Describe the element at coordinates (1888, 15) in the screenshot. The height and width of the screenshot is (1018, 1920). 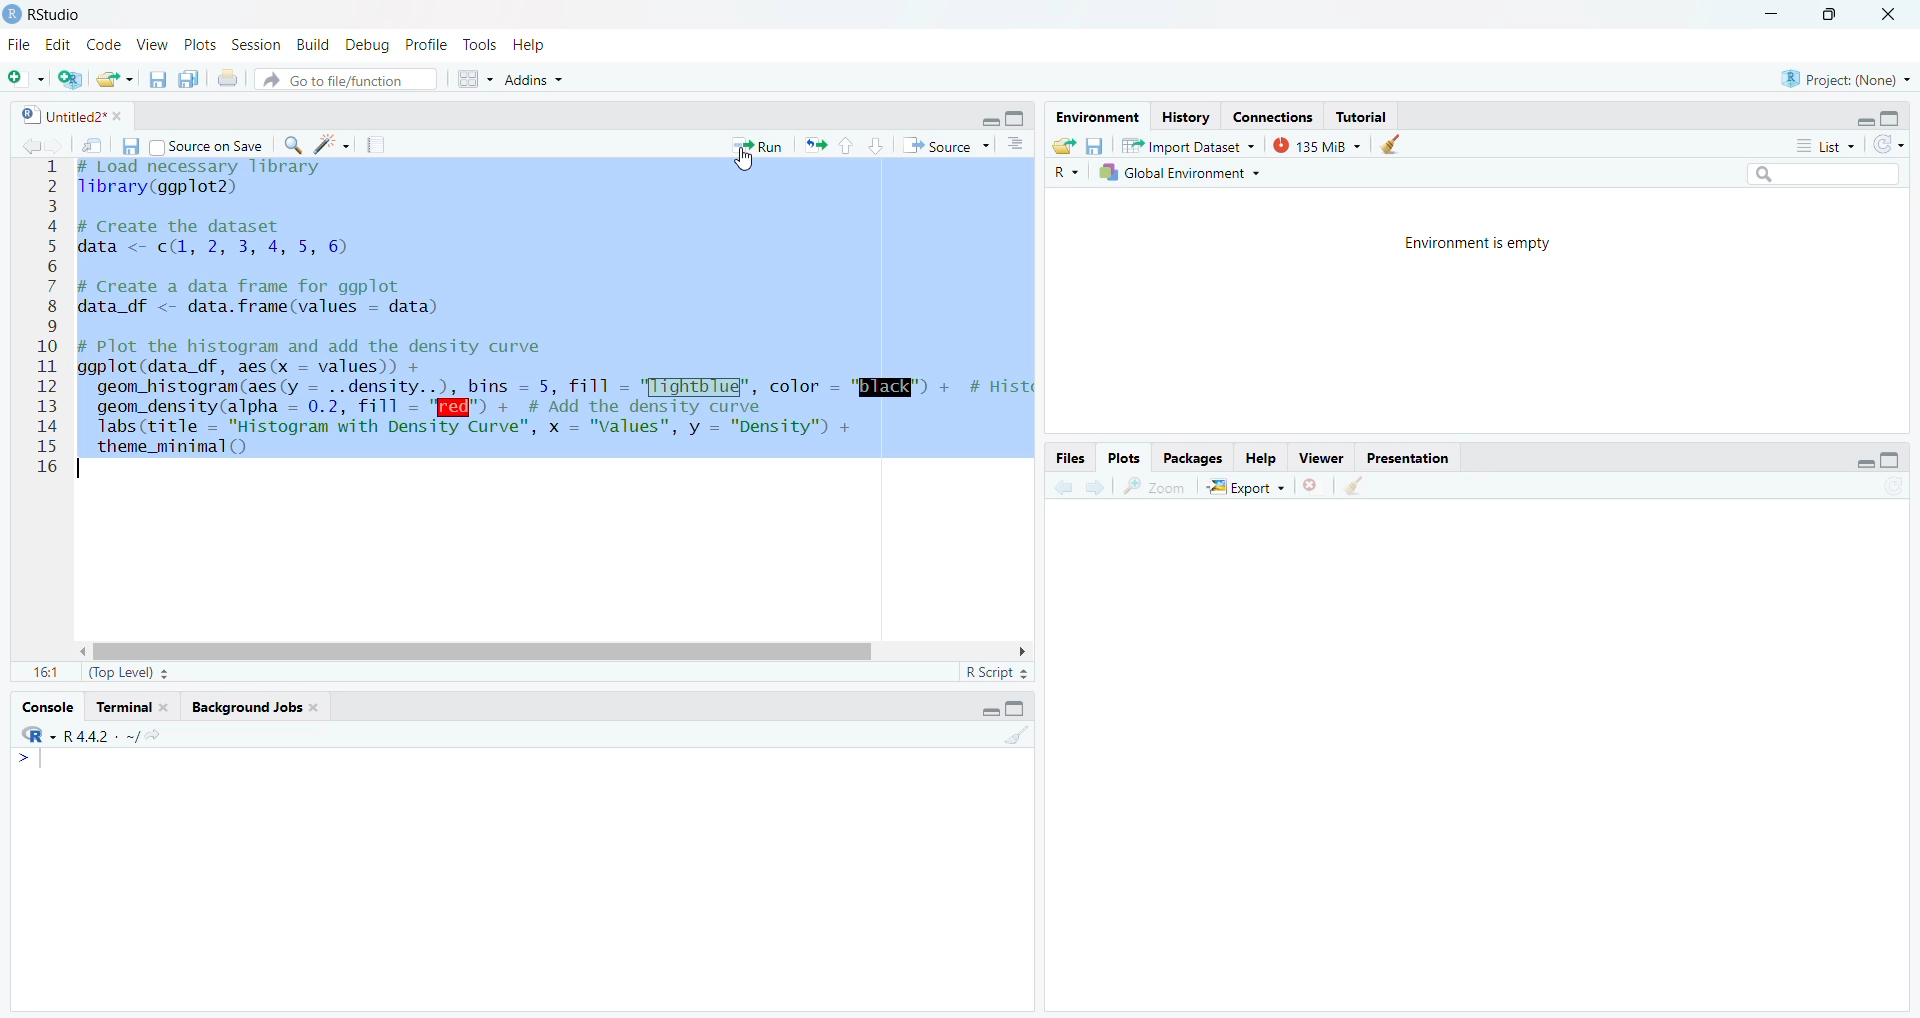
I see `close` at that location.